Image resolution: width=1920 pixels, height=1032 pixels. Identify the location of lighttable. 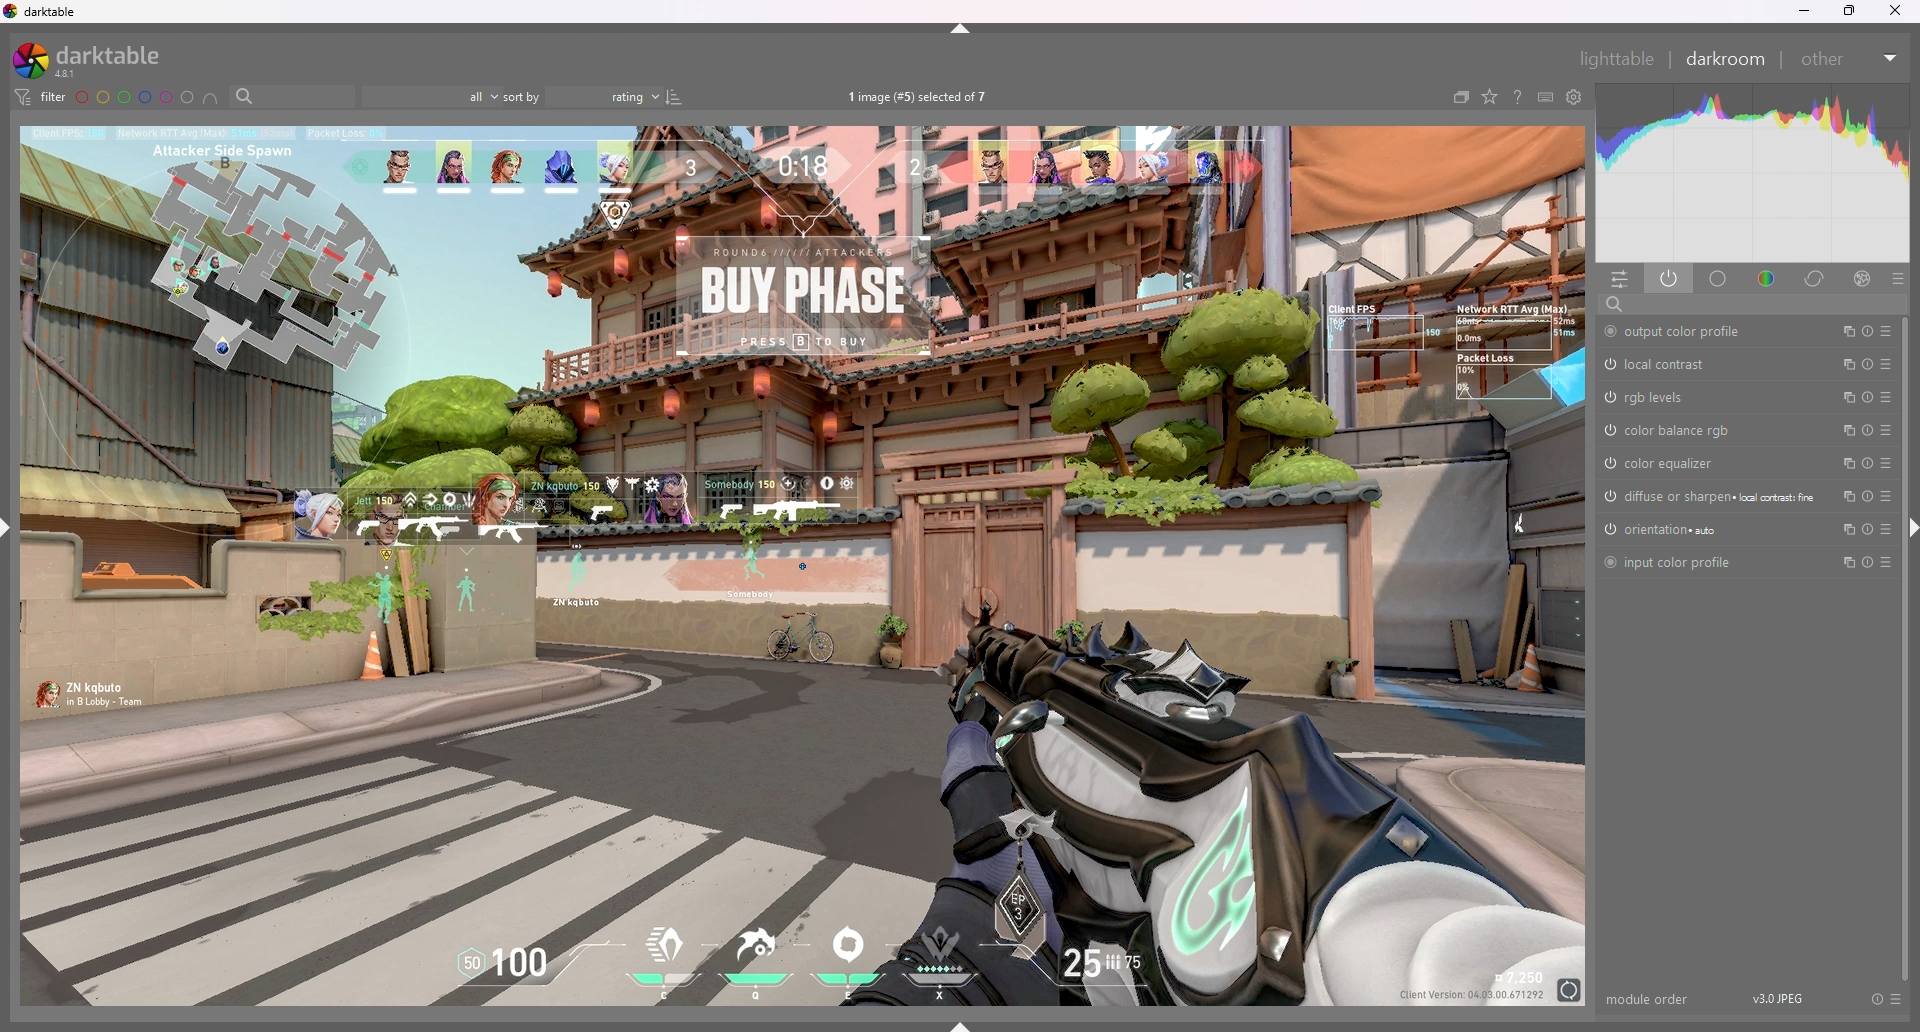
(1620, 60).